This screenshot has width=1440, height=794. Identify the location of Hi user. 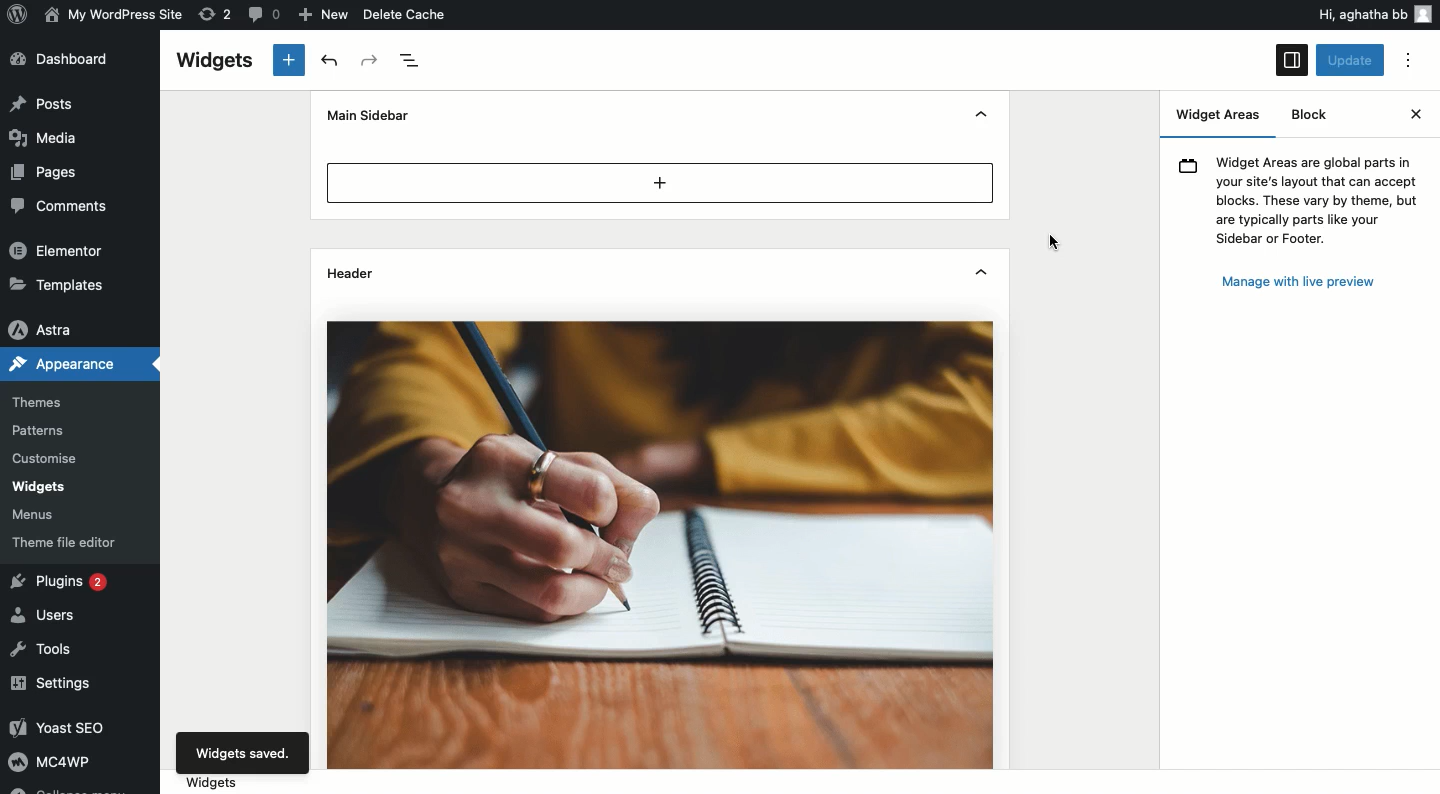
(1373, 14).